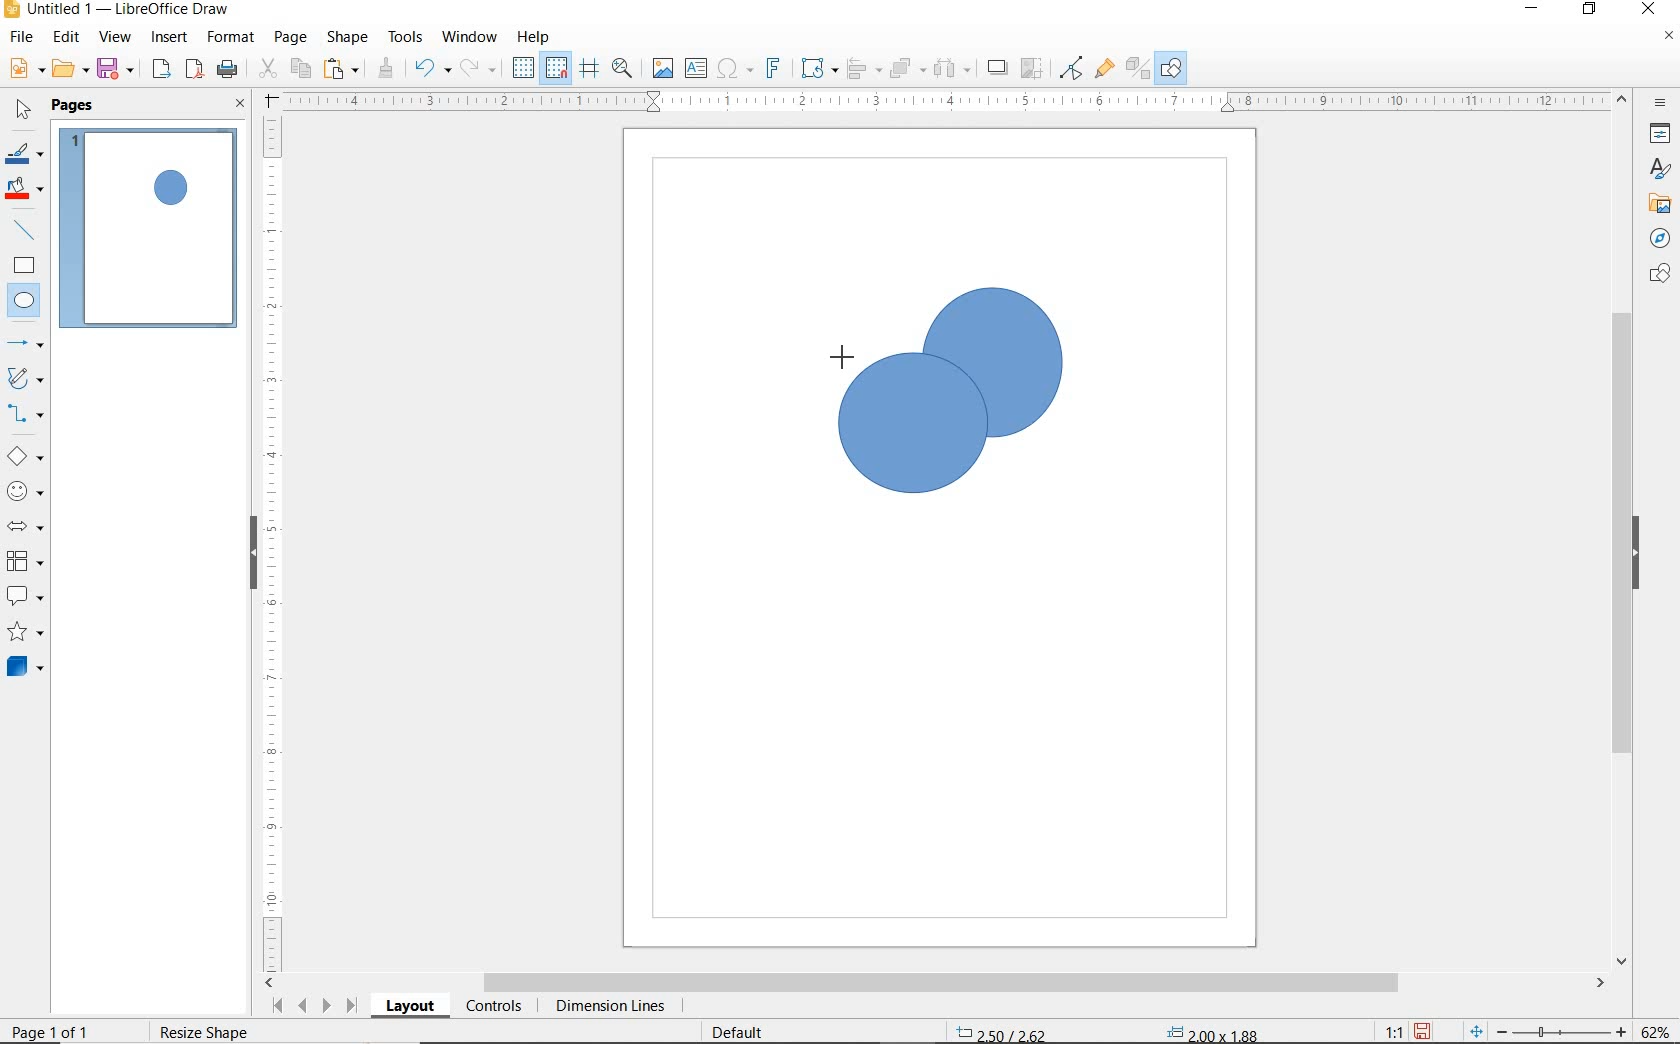  Describe the element at coordinates (998, 70) in the screenshot. I see `SHADOW` at that location.